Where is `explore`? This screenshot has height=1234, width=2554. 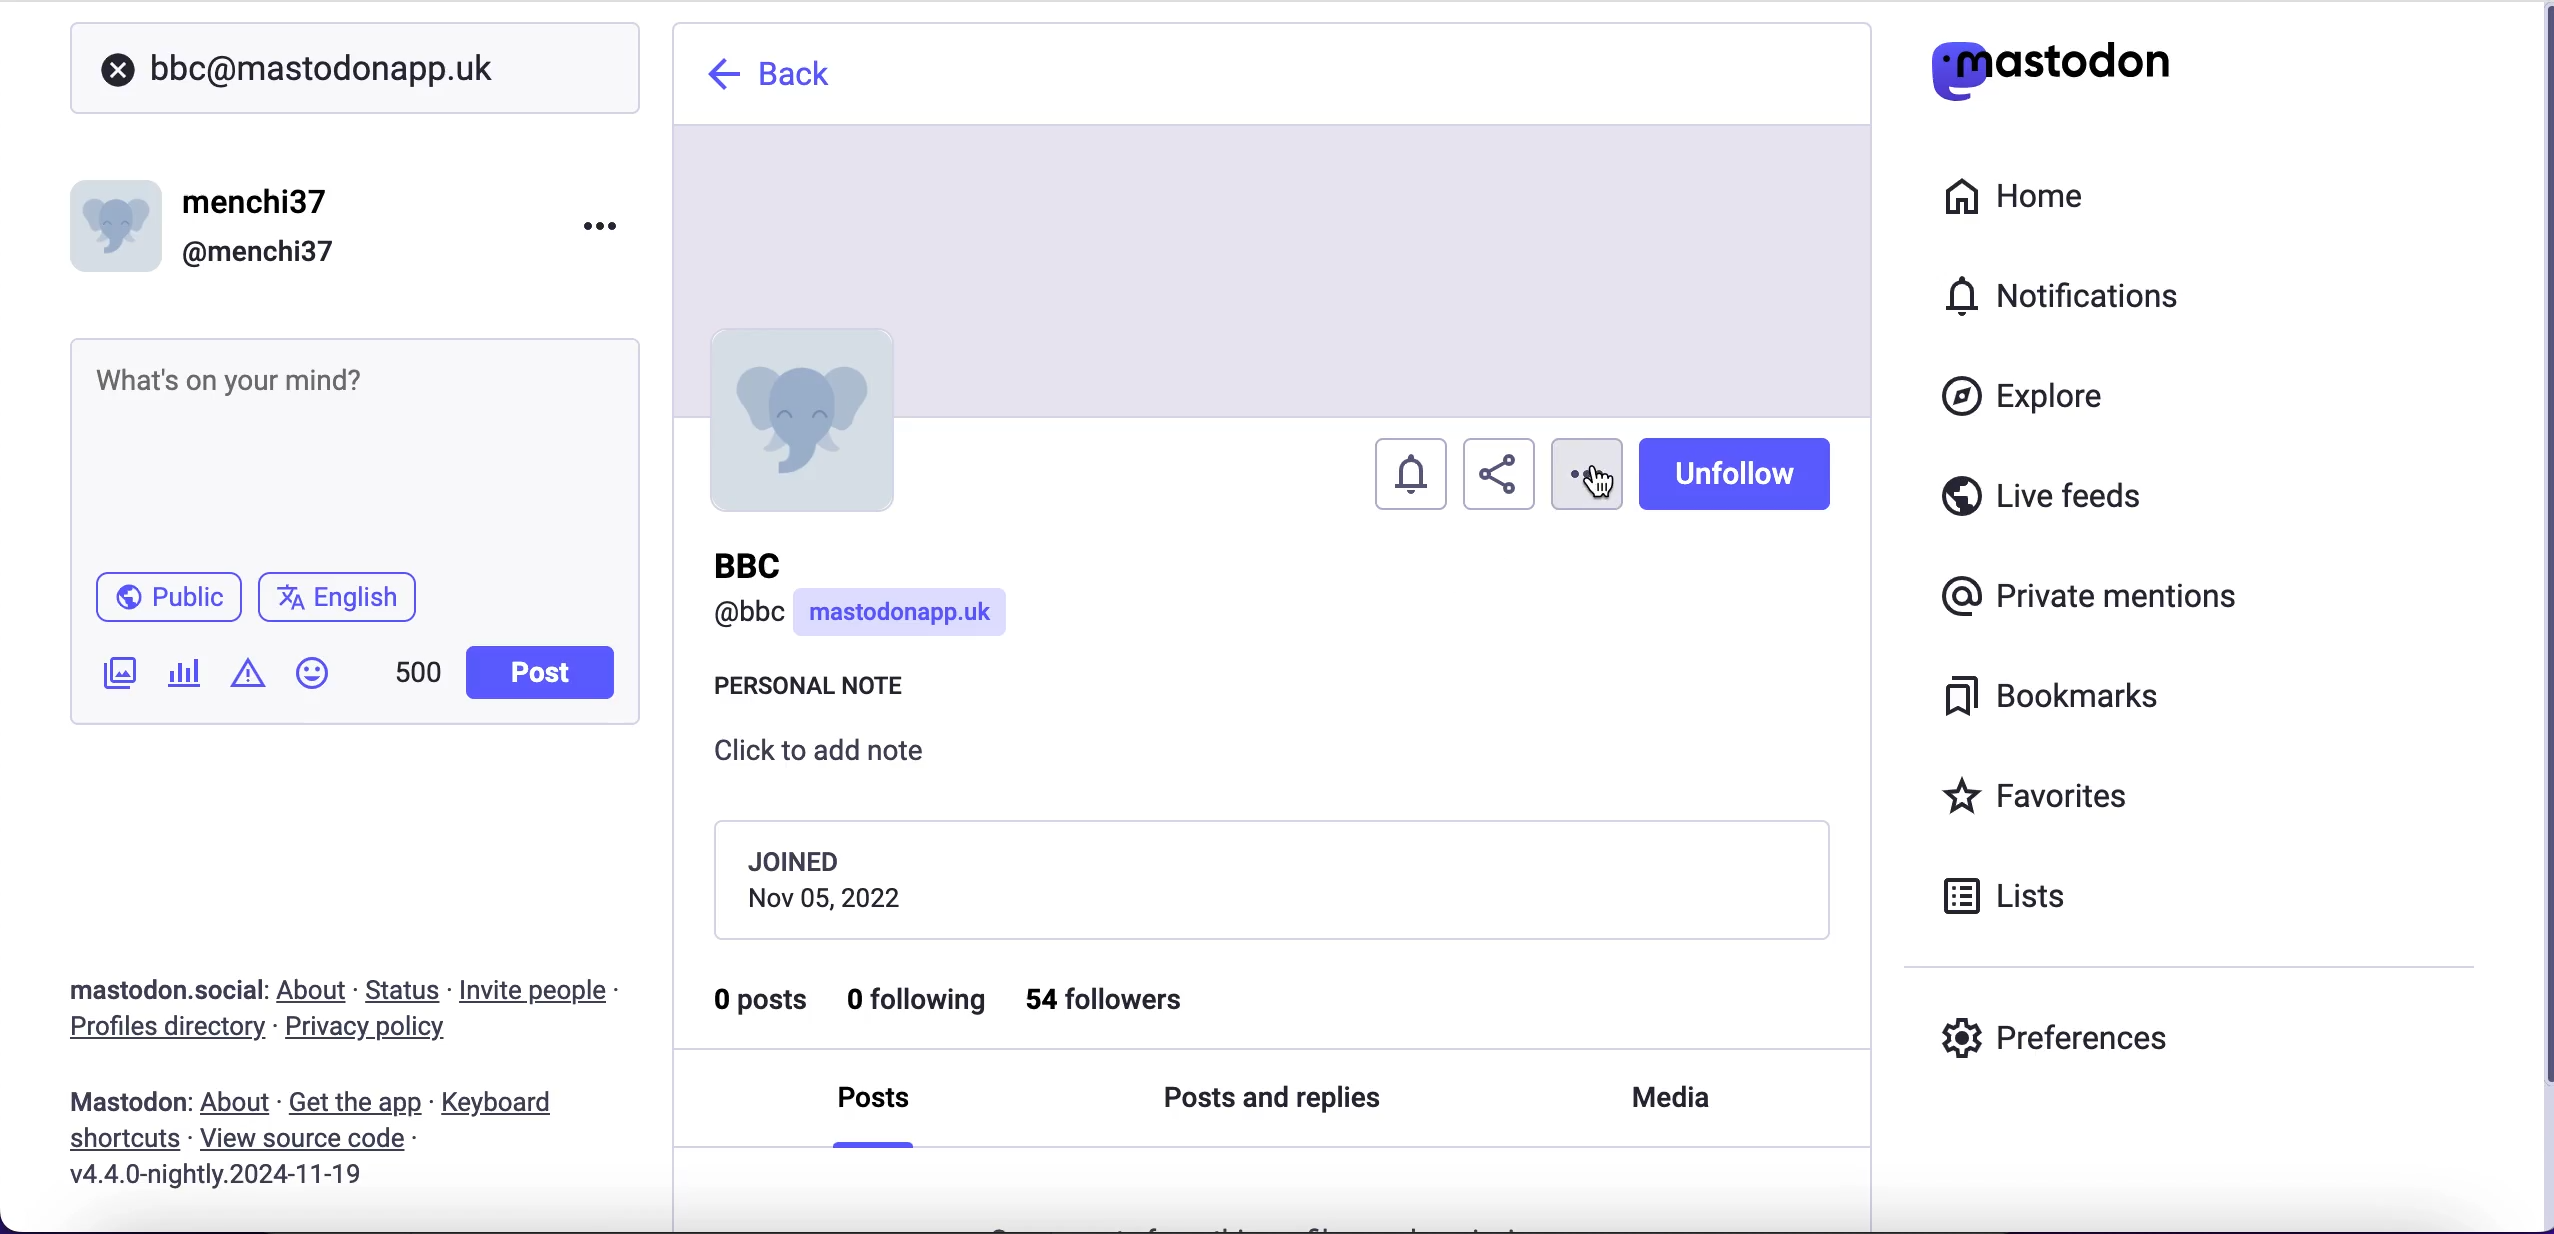
explore is located at coordinates (2042, 398).